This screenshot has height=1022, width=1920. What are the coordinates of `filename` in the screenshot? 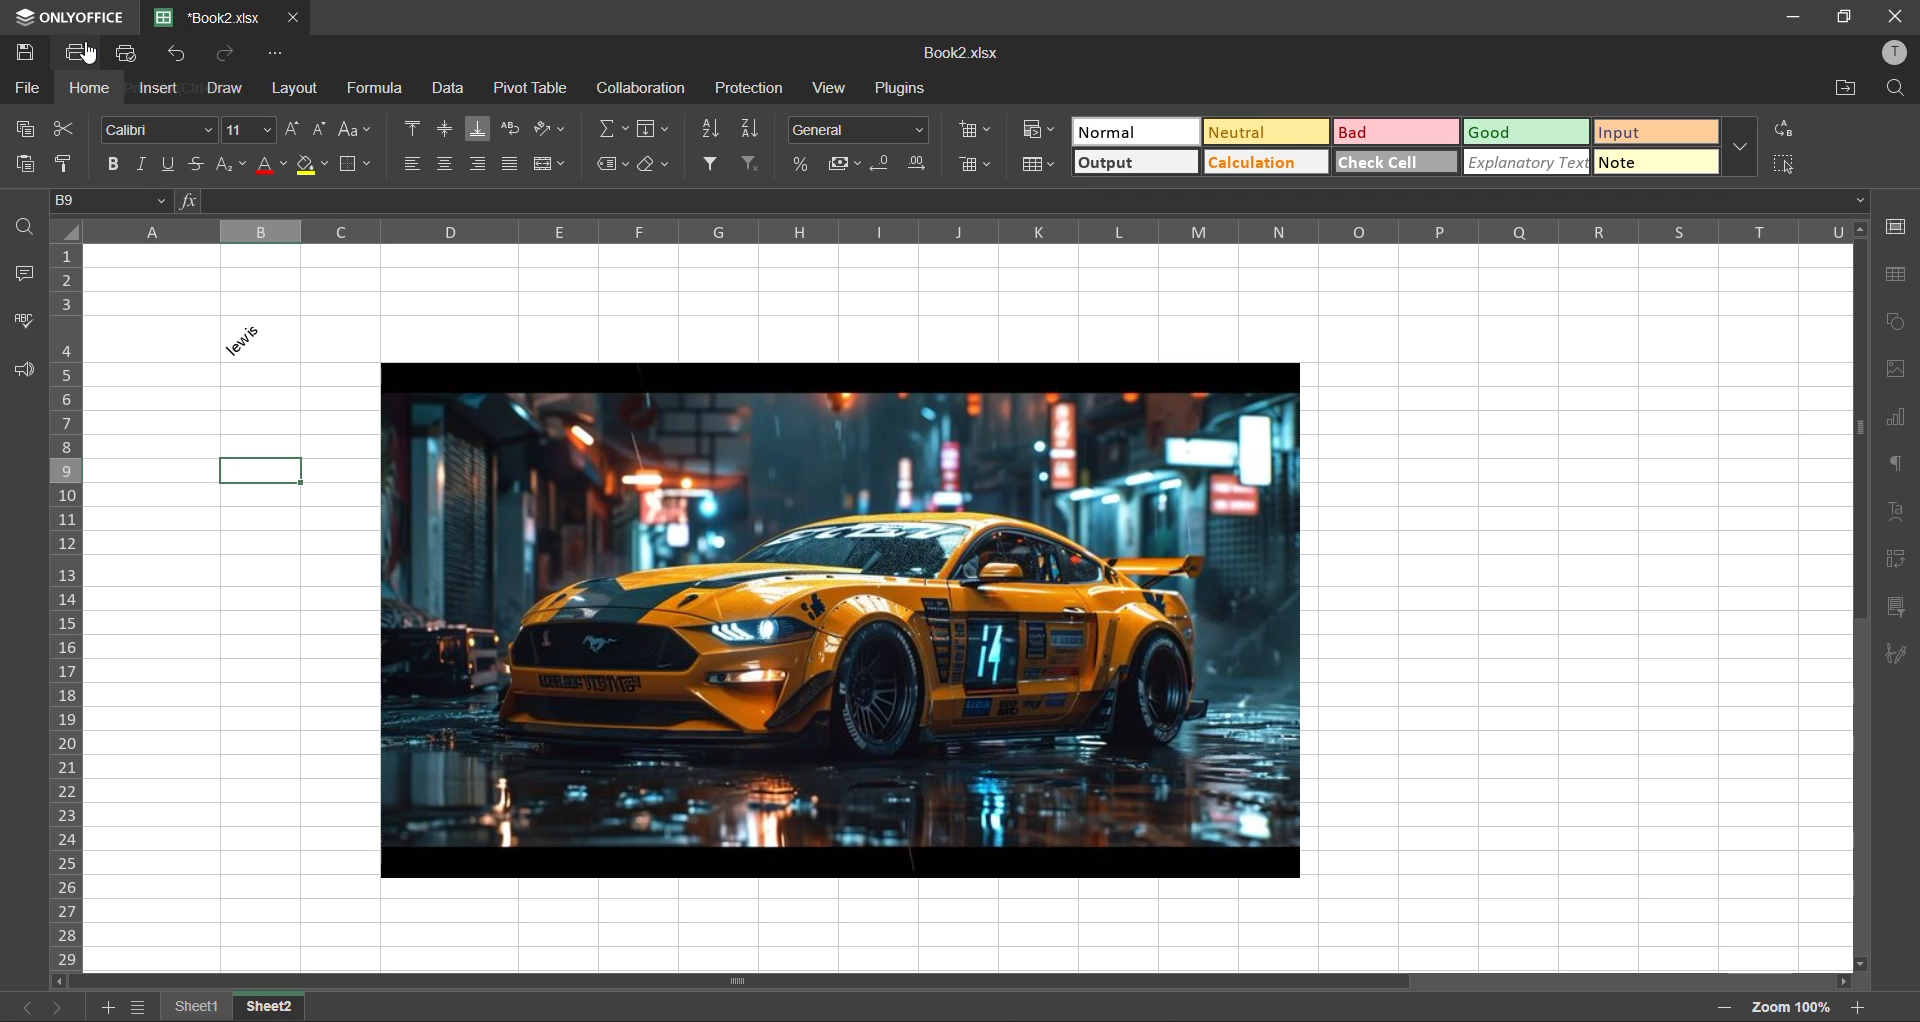 It's located at (211, 17).